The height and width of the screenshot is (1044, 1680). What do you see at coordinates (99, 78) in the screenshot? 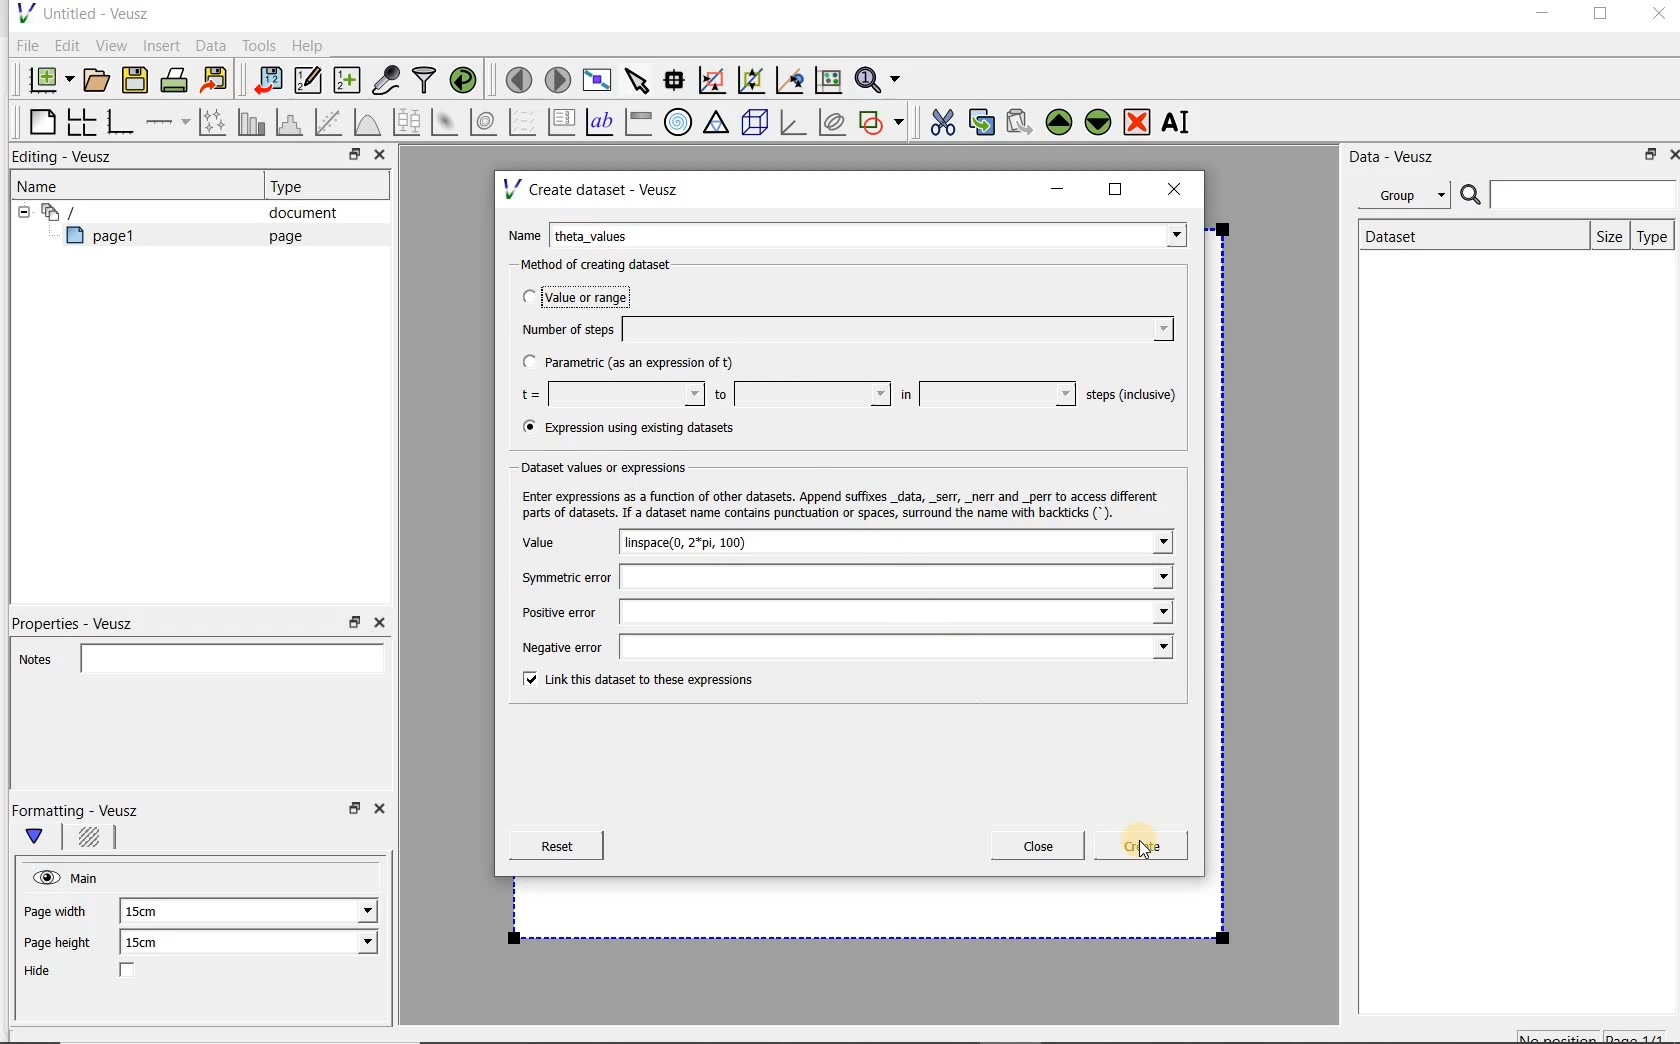
I see `open a document` at bounding box center [99, 78].